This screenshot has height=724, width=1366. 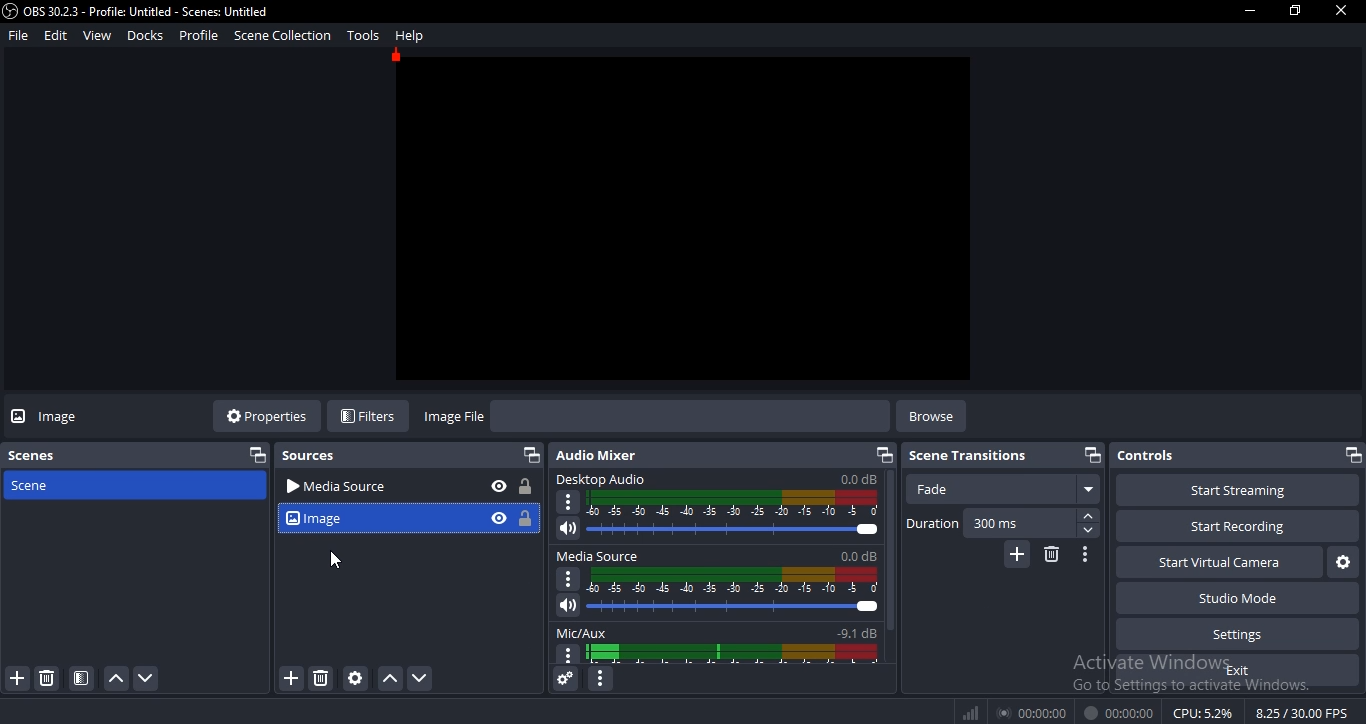 I want to click on forward, so click(x=1090, y=517).